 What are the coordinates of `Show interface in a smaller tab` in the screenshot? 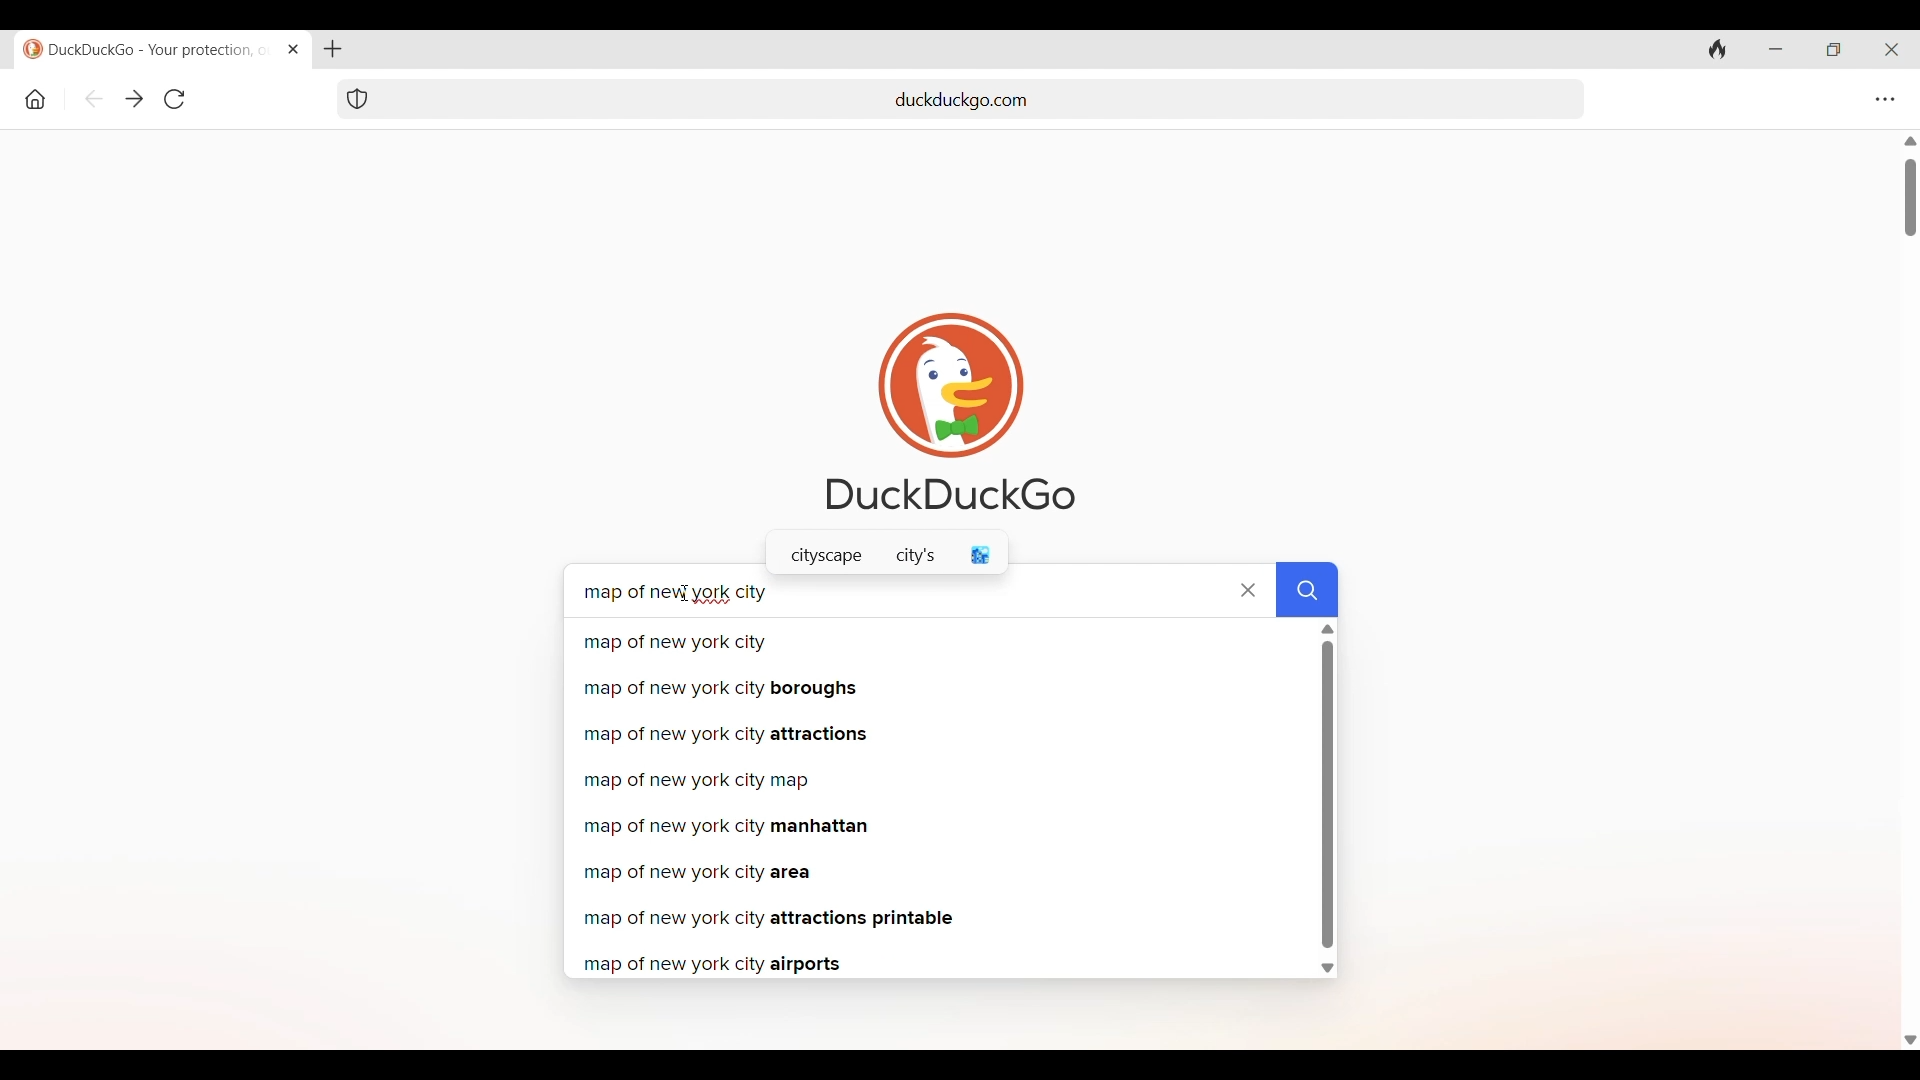 It's located at (1834, 49).